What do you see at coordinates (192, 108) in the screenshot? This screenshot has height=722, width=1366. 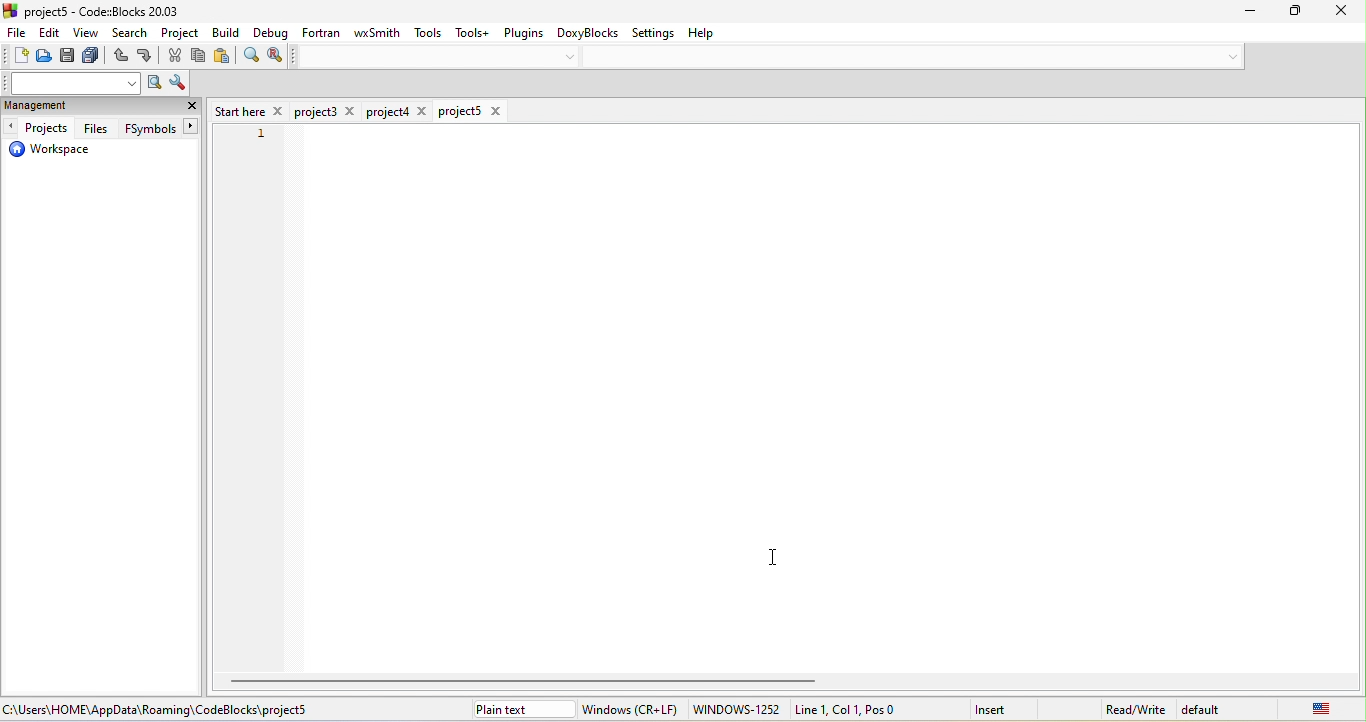 I see `close` at bounding box center [192, 108].